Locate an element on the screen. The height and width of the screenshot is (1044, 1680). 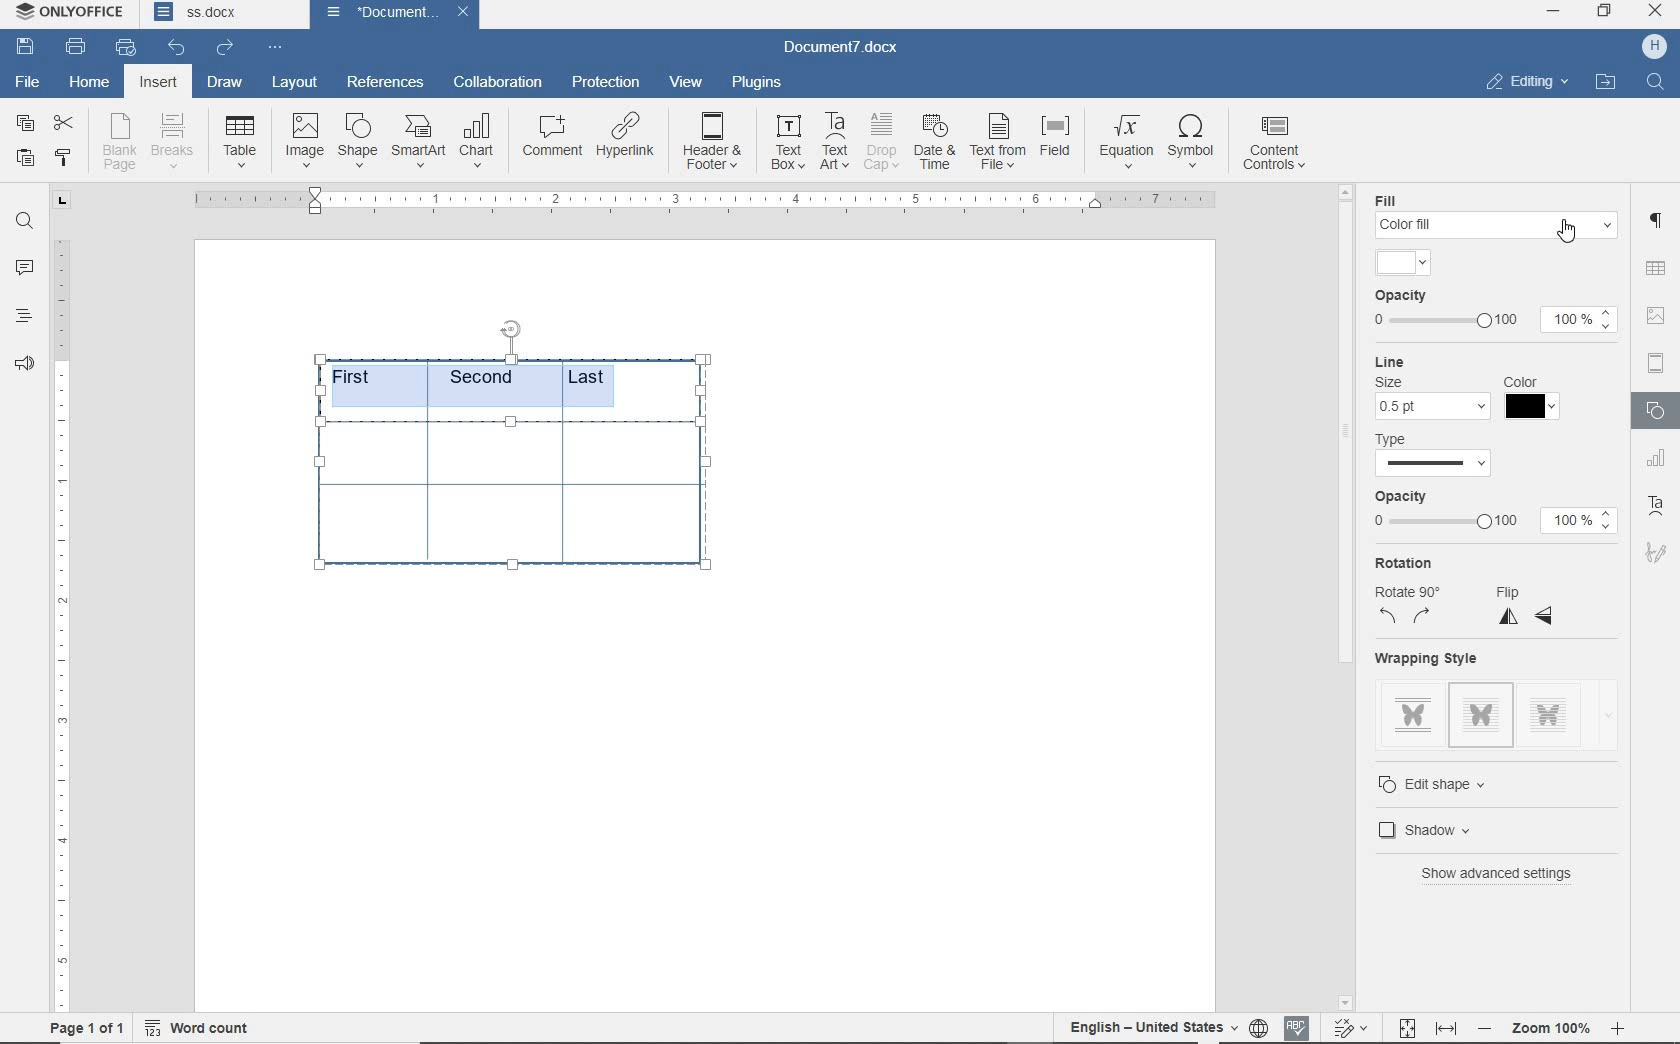
cursor is located at coordinates (1576, 243).